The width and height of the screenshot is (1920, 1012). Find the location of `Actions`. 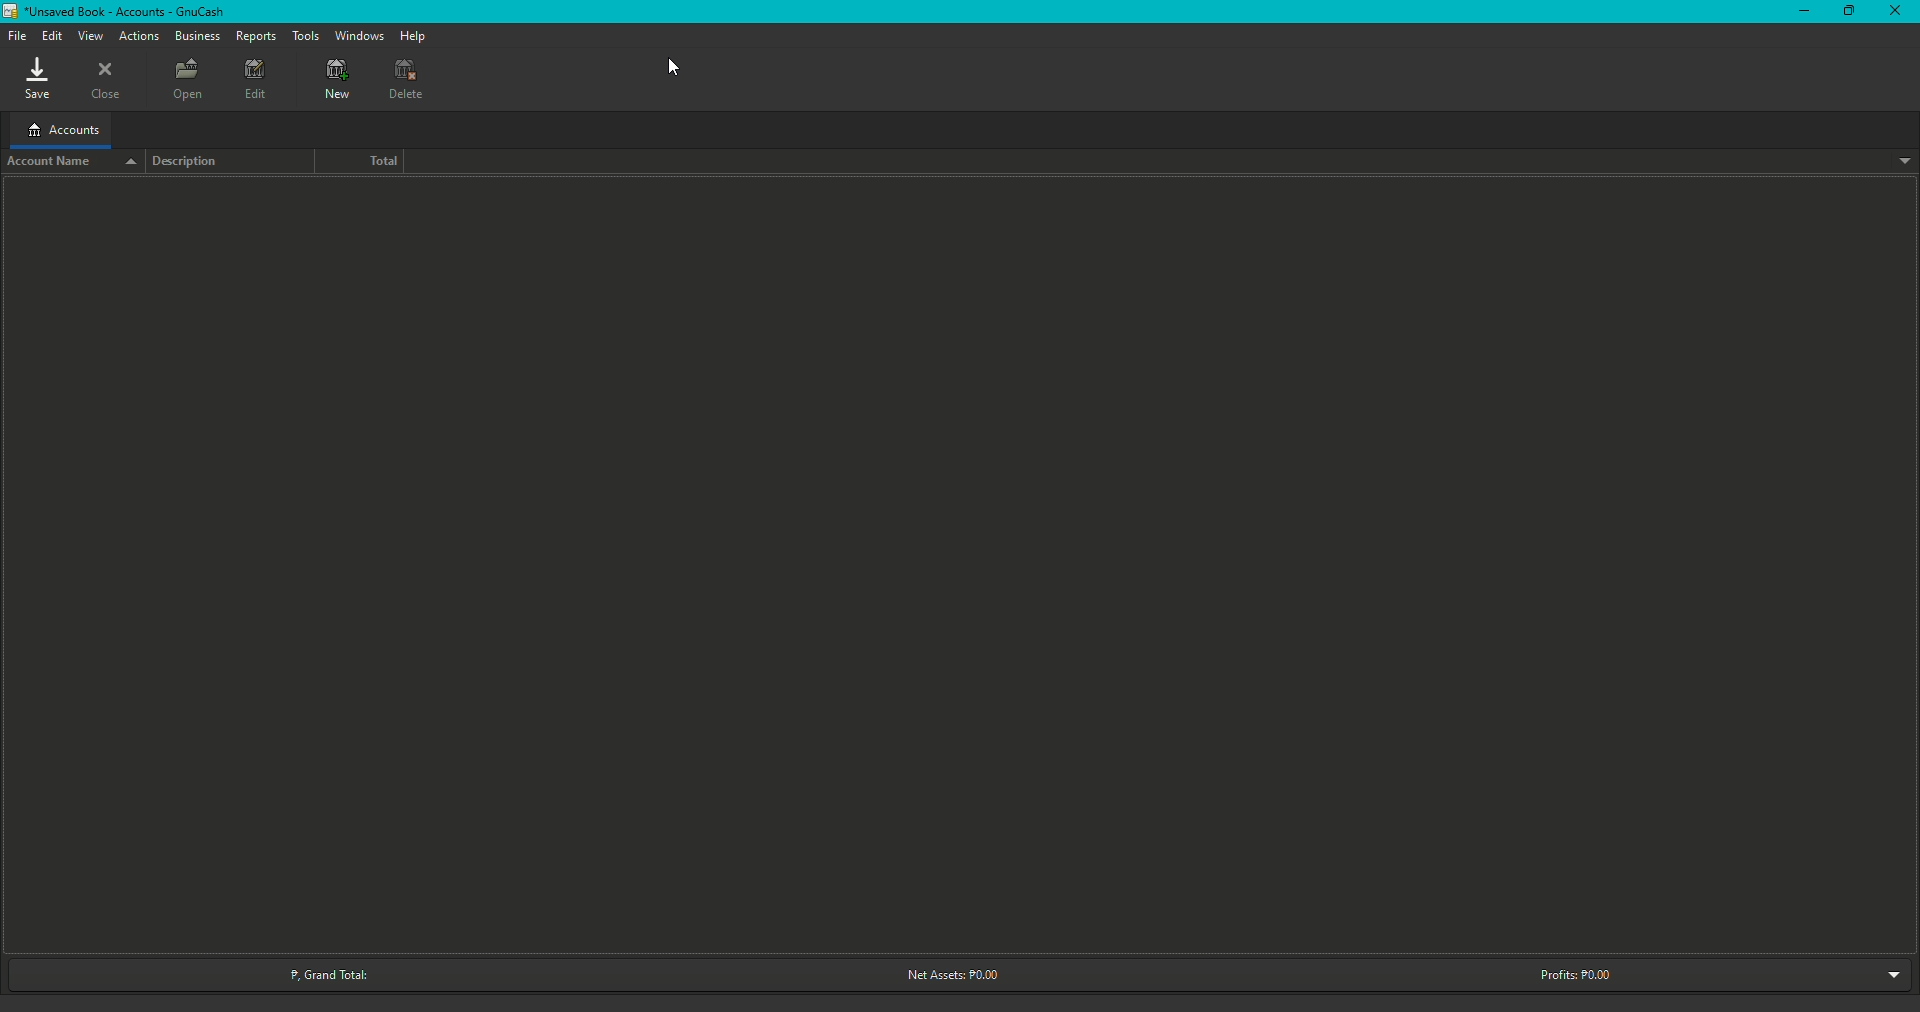

Actions is located at coordinates (137, 35).